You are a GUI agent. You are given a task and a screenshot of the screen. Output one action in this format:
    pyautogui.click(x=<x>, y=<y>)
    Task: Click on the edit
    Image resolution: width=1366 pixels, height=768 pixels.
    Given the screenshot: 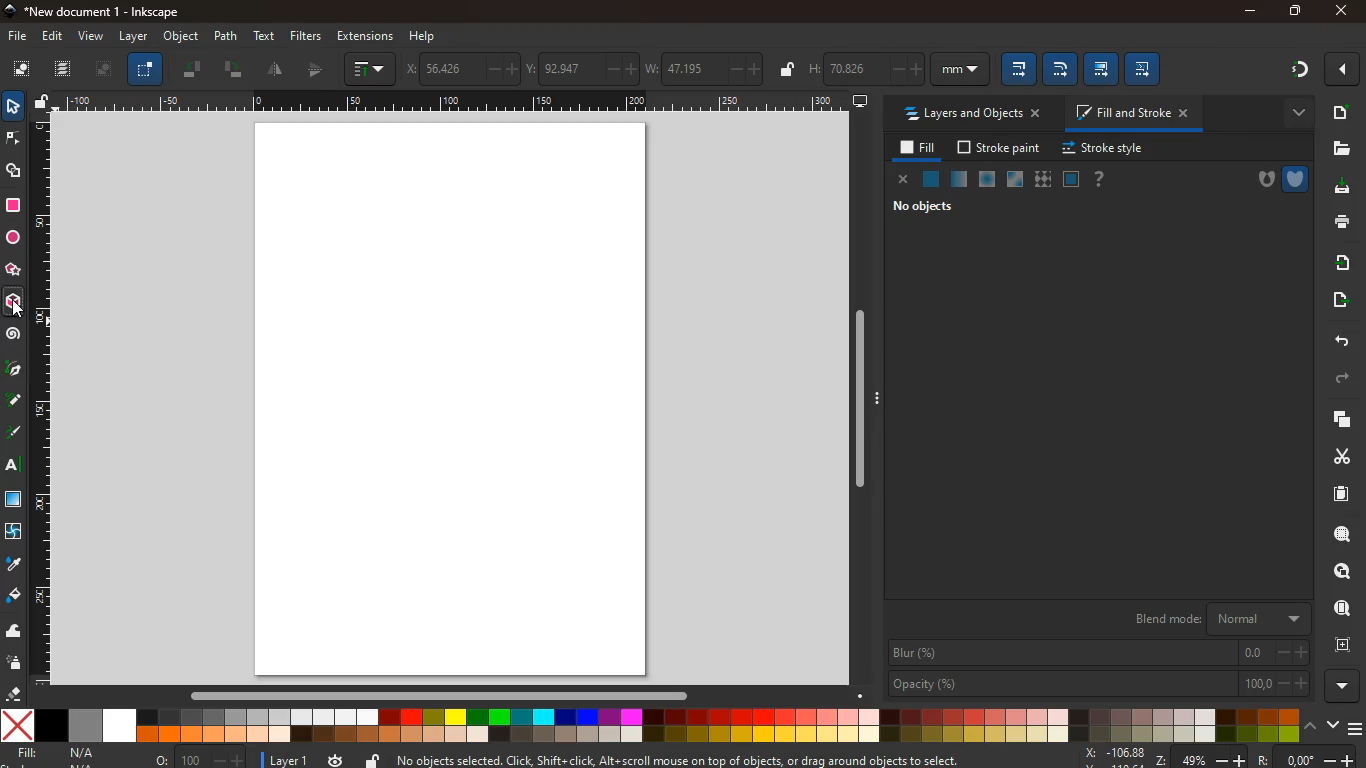 What is the action you would take?
    pyautogui.click(x=1017, y=69)
    